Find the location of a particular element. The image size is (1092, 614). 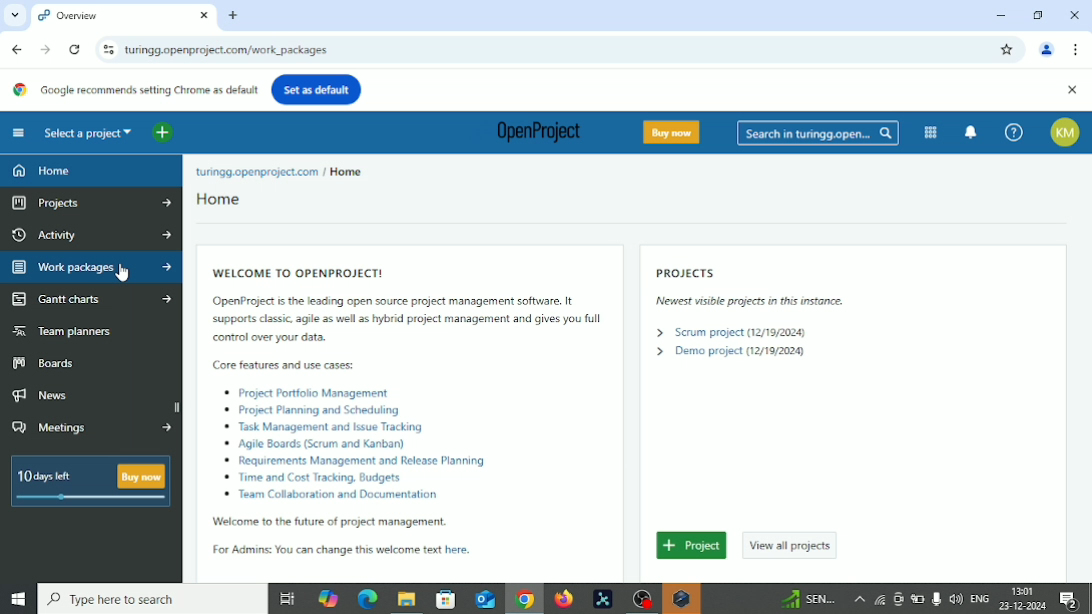

Wifi is located at coordinates (877, 599).